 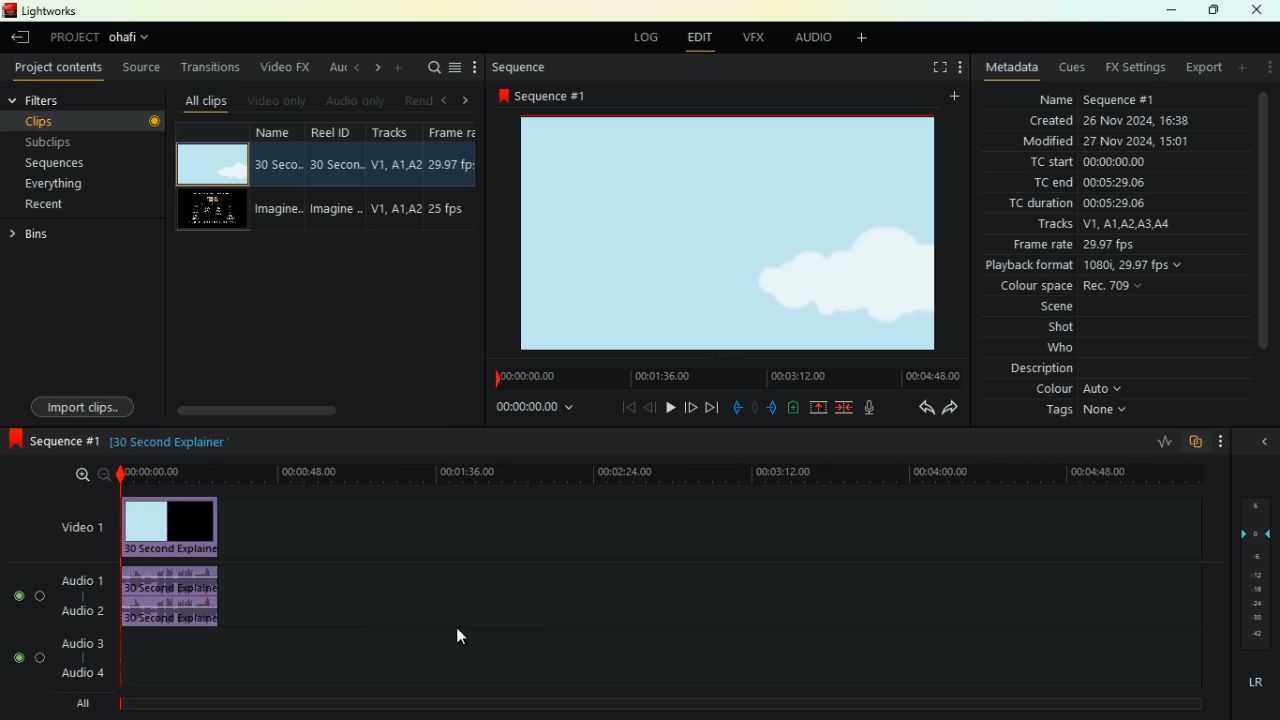 What do you see at coordinates (1113, 225) in the screenshot?
I see `tracks V1, A1, A2, A3, A4` at bounding box center [1113, 225].